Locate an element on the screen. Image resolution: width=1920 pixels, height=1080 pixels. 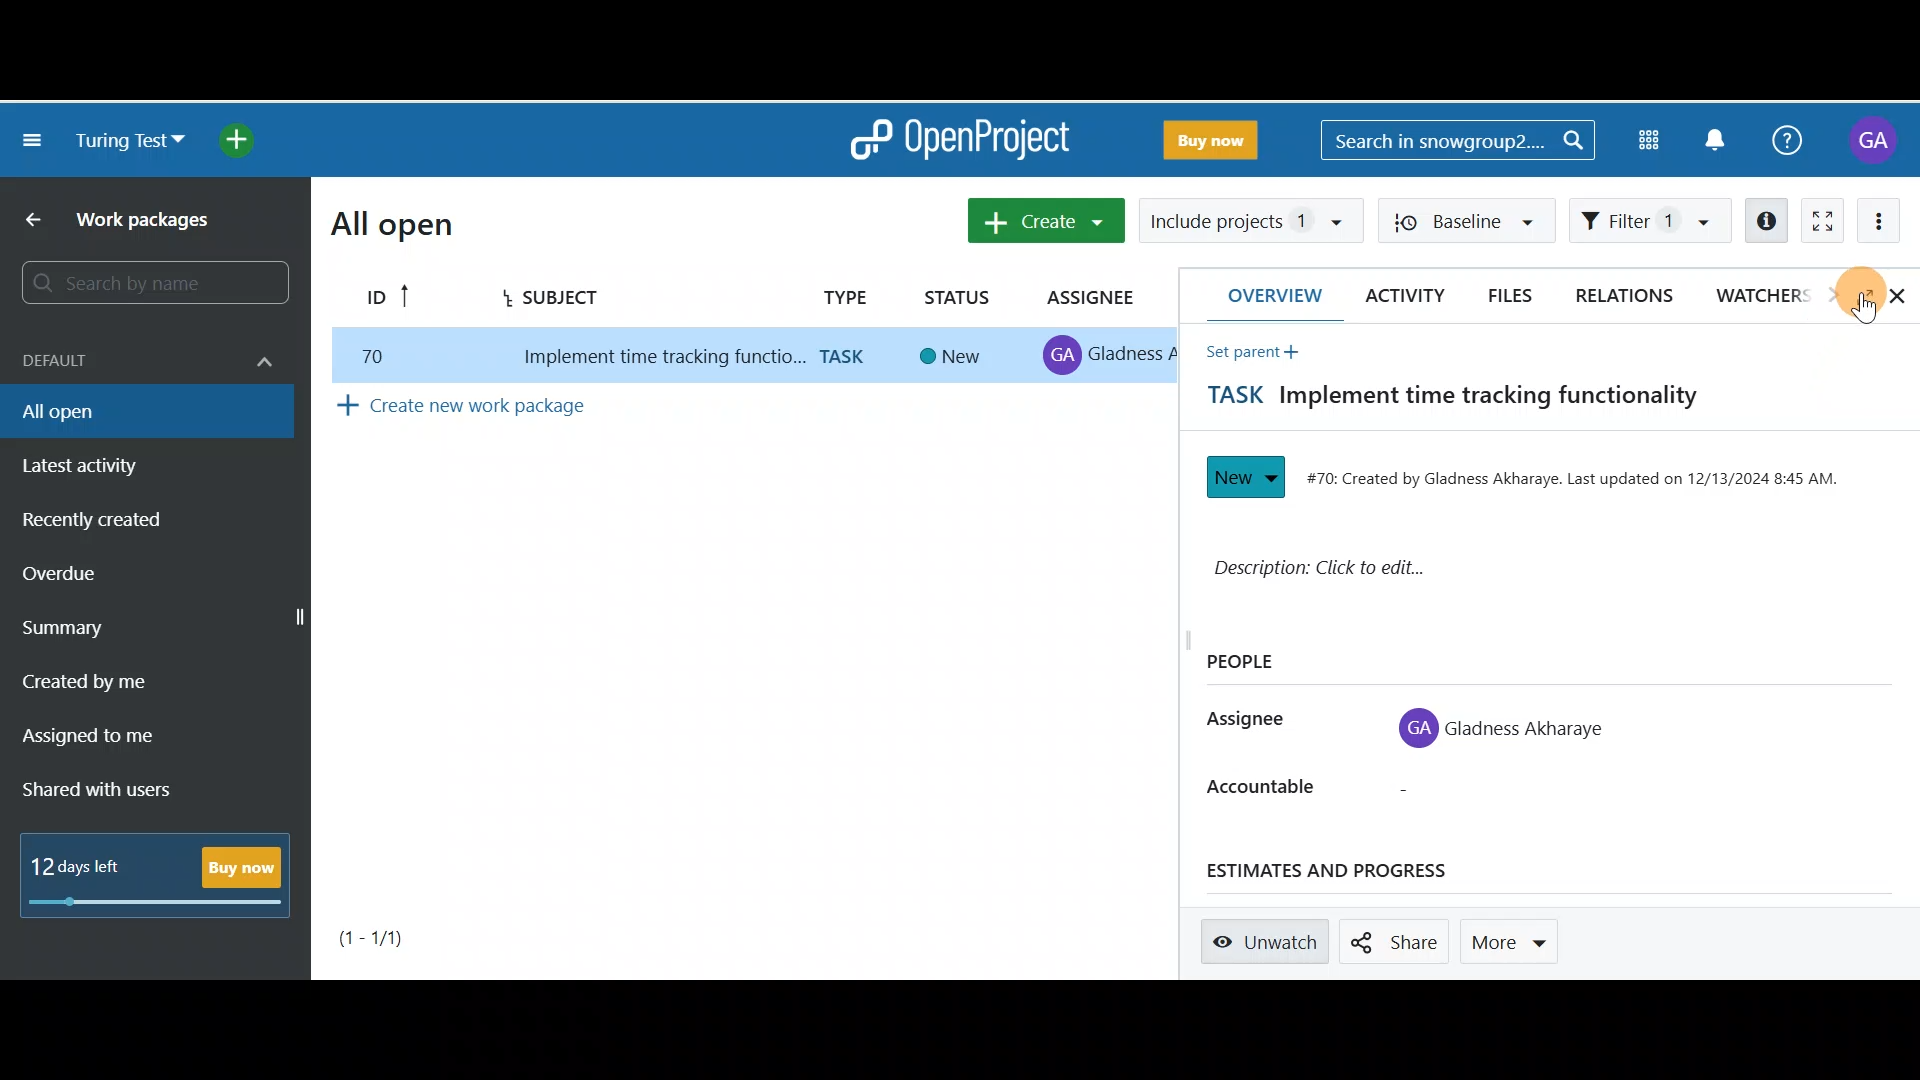
Latest activity is located at coordinates (110, 467).